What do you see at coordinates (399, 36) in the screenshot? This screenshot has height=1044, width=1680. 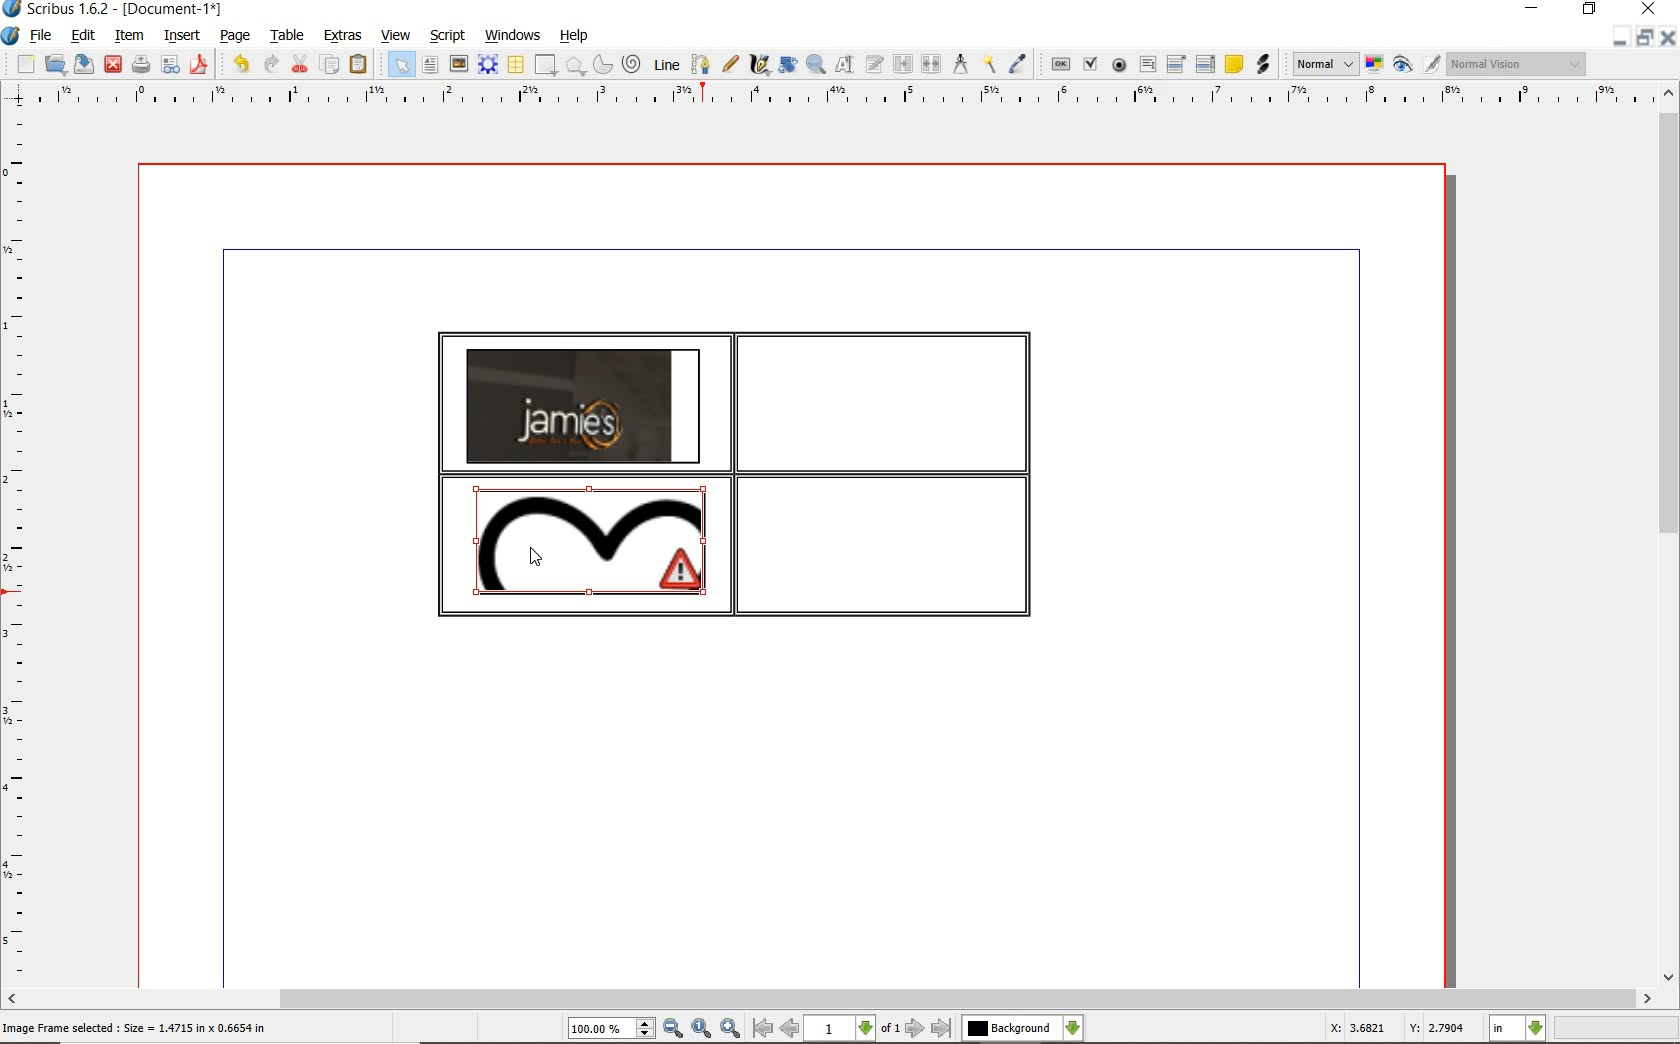 I see `view ` at bounding box center [399, 36].